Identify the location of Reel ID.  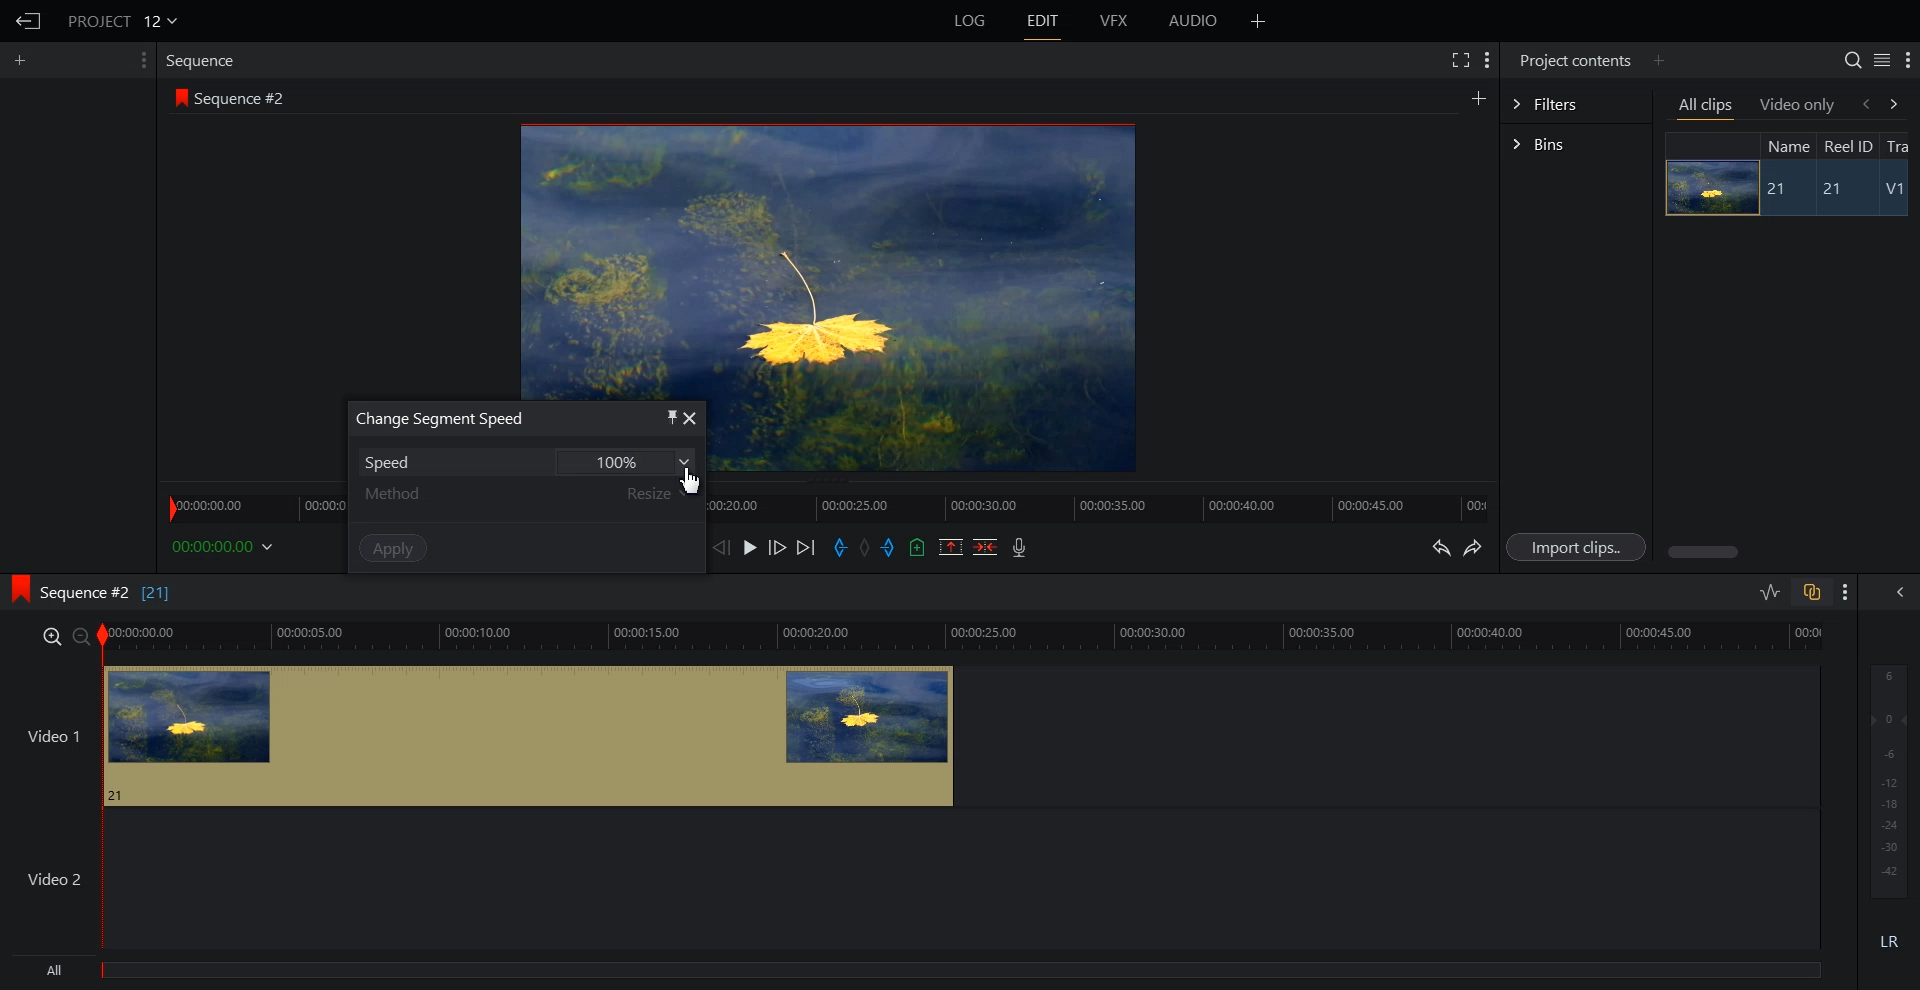
(1847, 146).